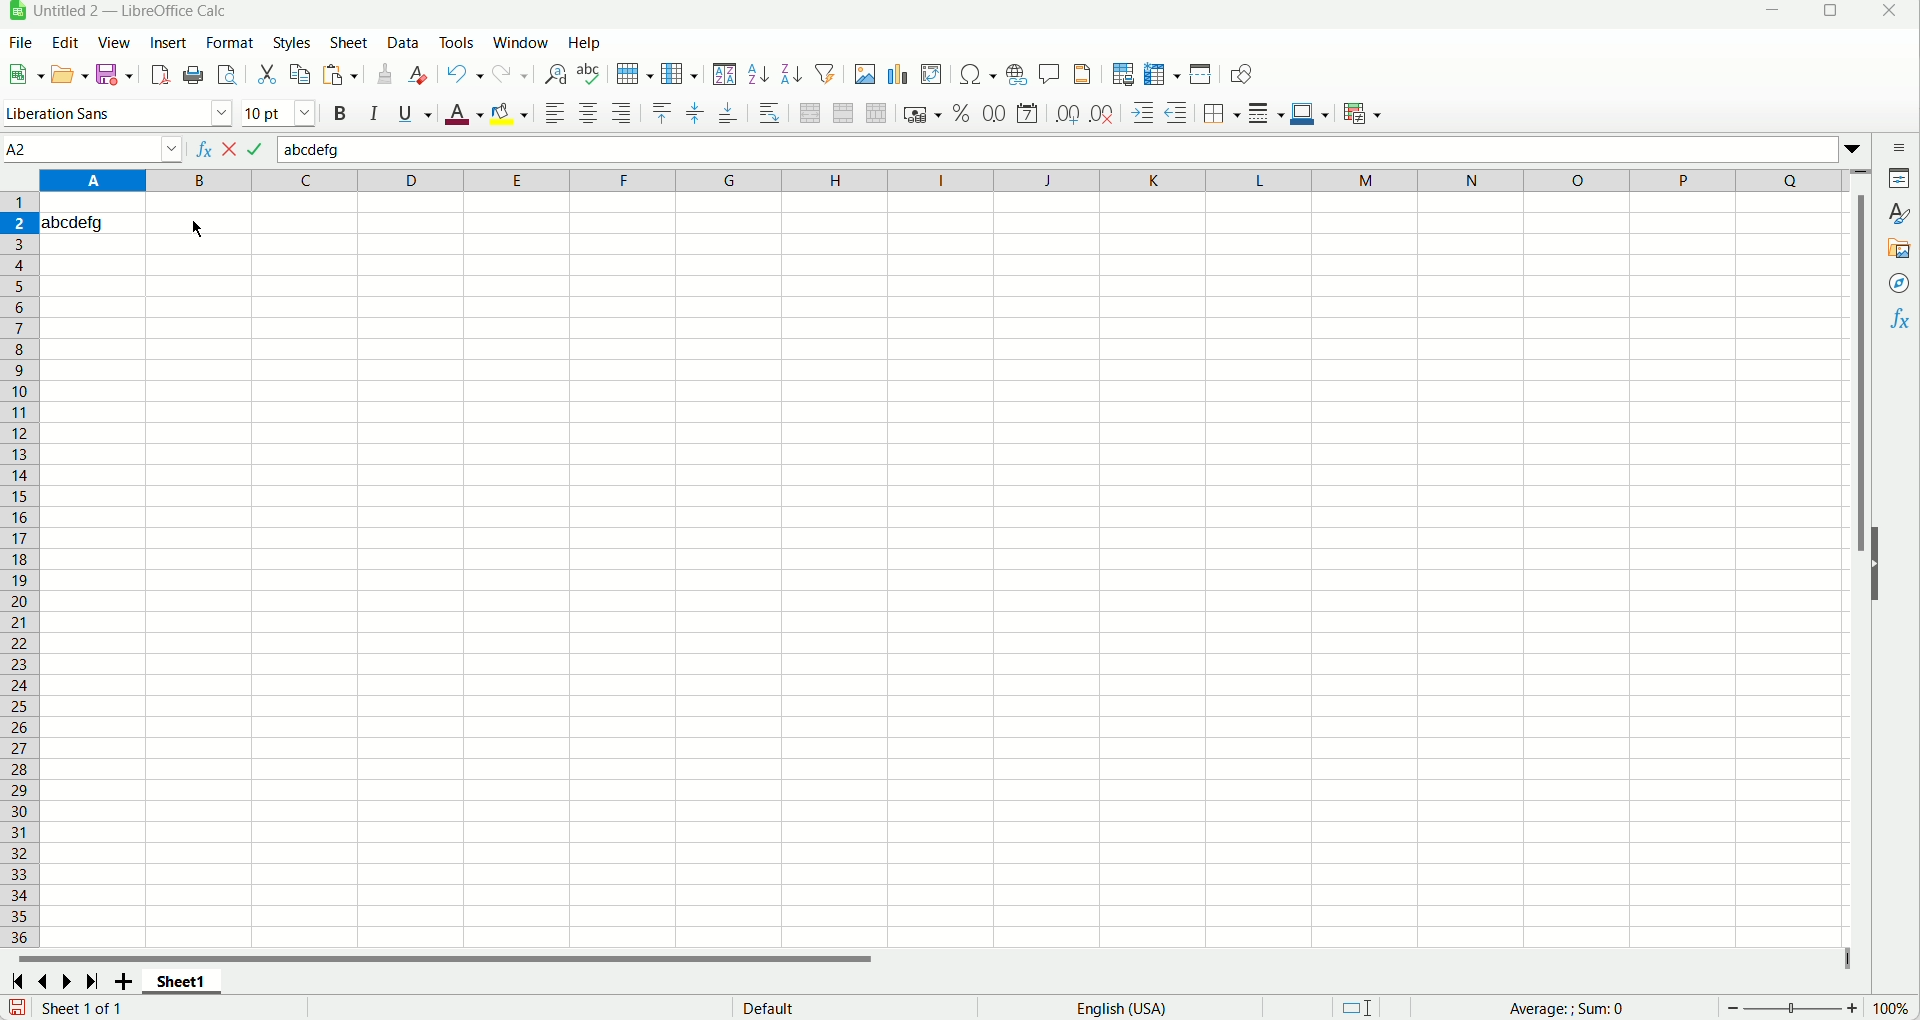 The image size is (1920, 1020). What do you see at coordinates (1309, 114) in the screenshot?
I see `border color` at bounding box center [1309, 114].